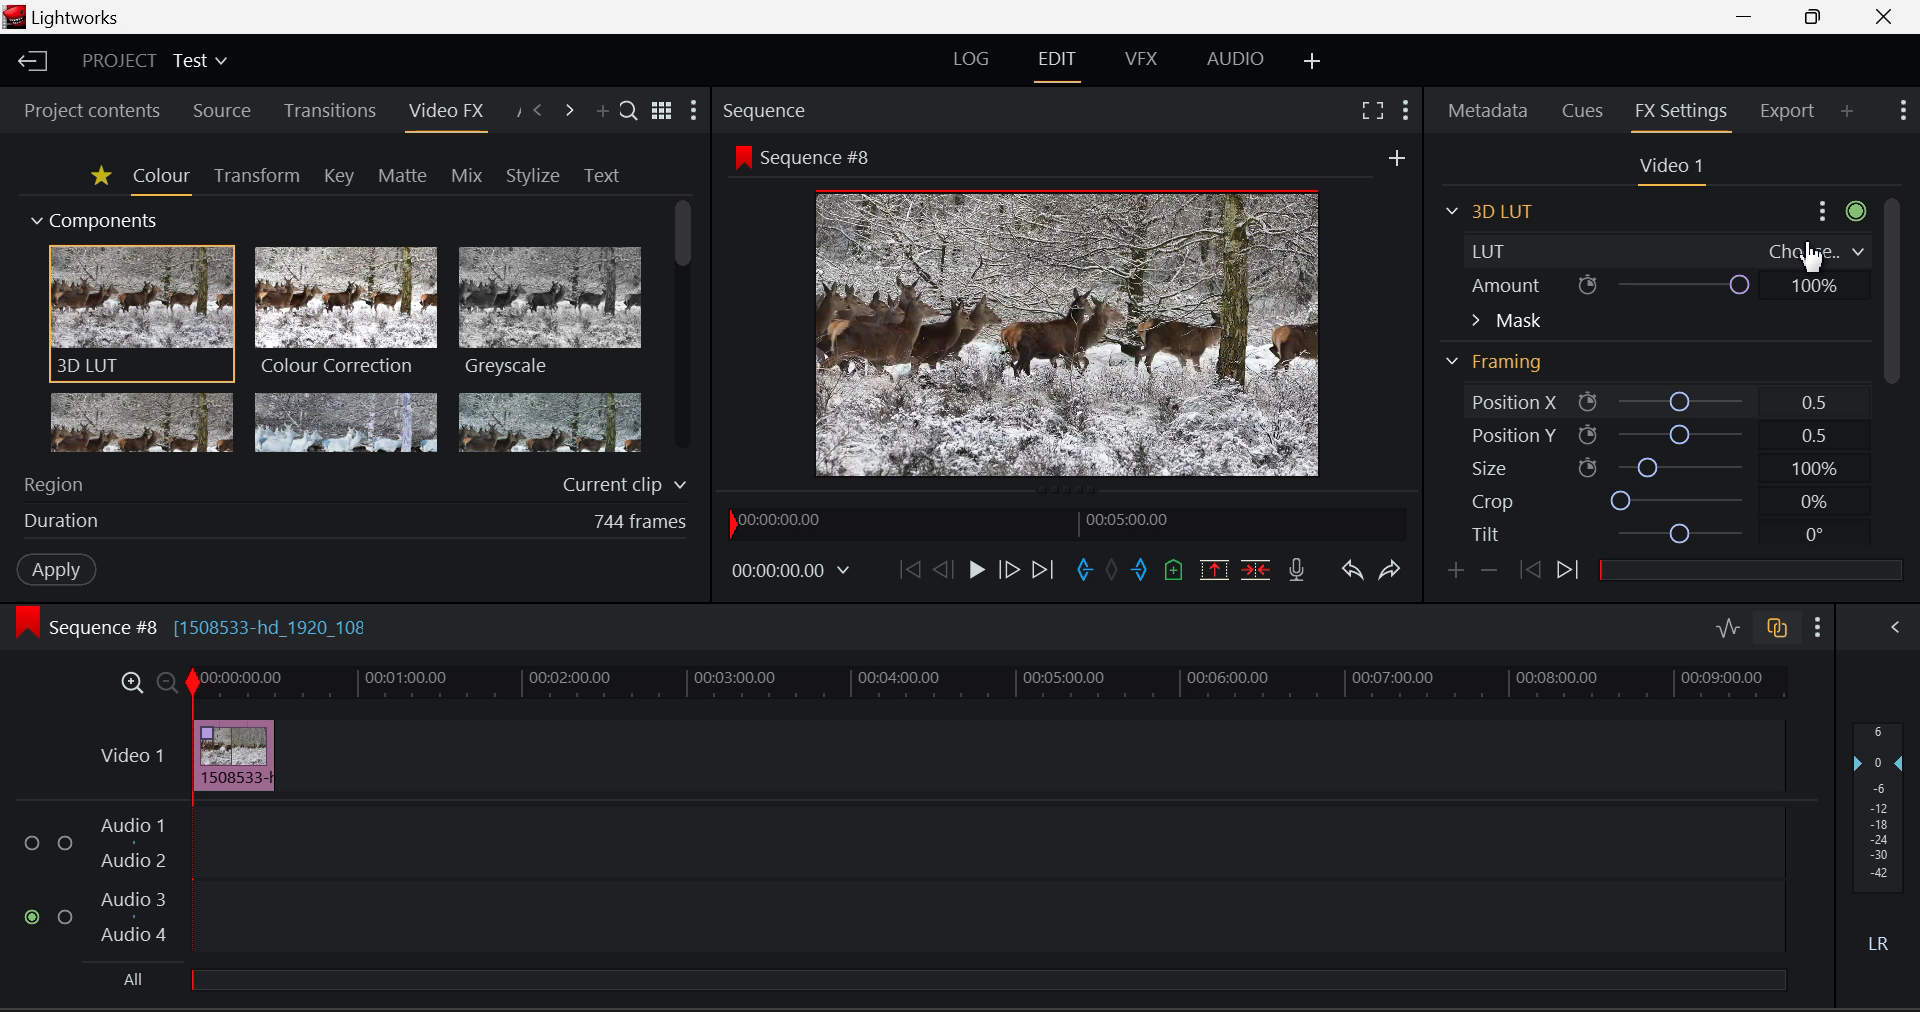 This screenshot has height=1012, width=1920. Describe the element at coordinates (28, 61) in the screenshot. I see `Back to Homepage` at that location.